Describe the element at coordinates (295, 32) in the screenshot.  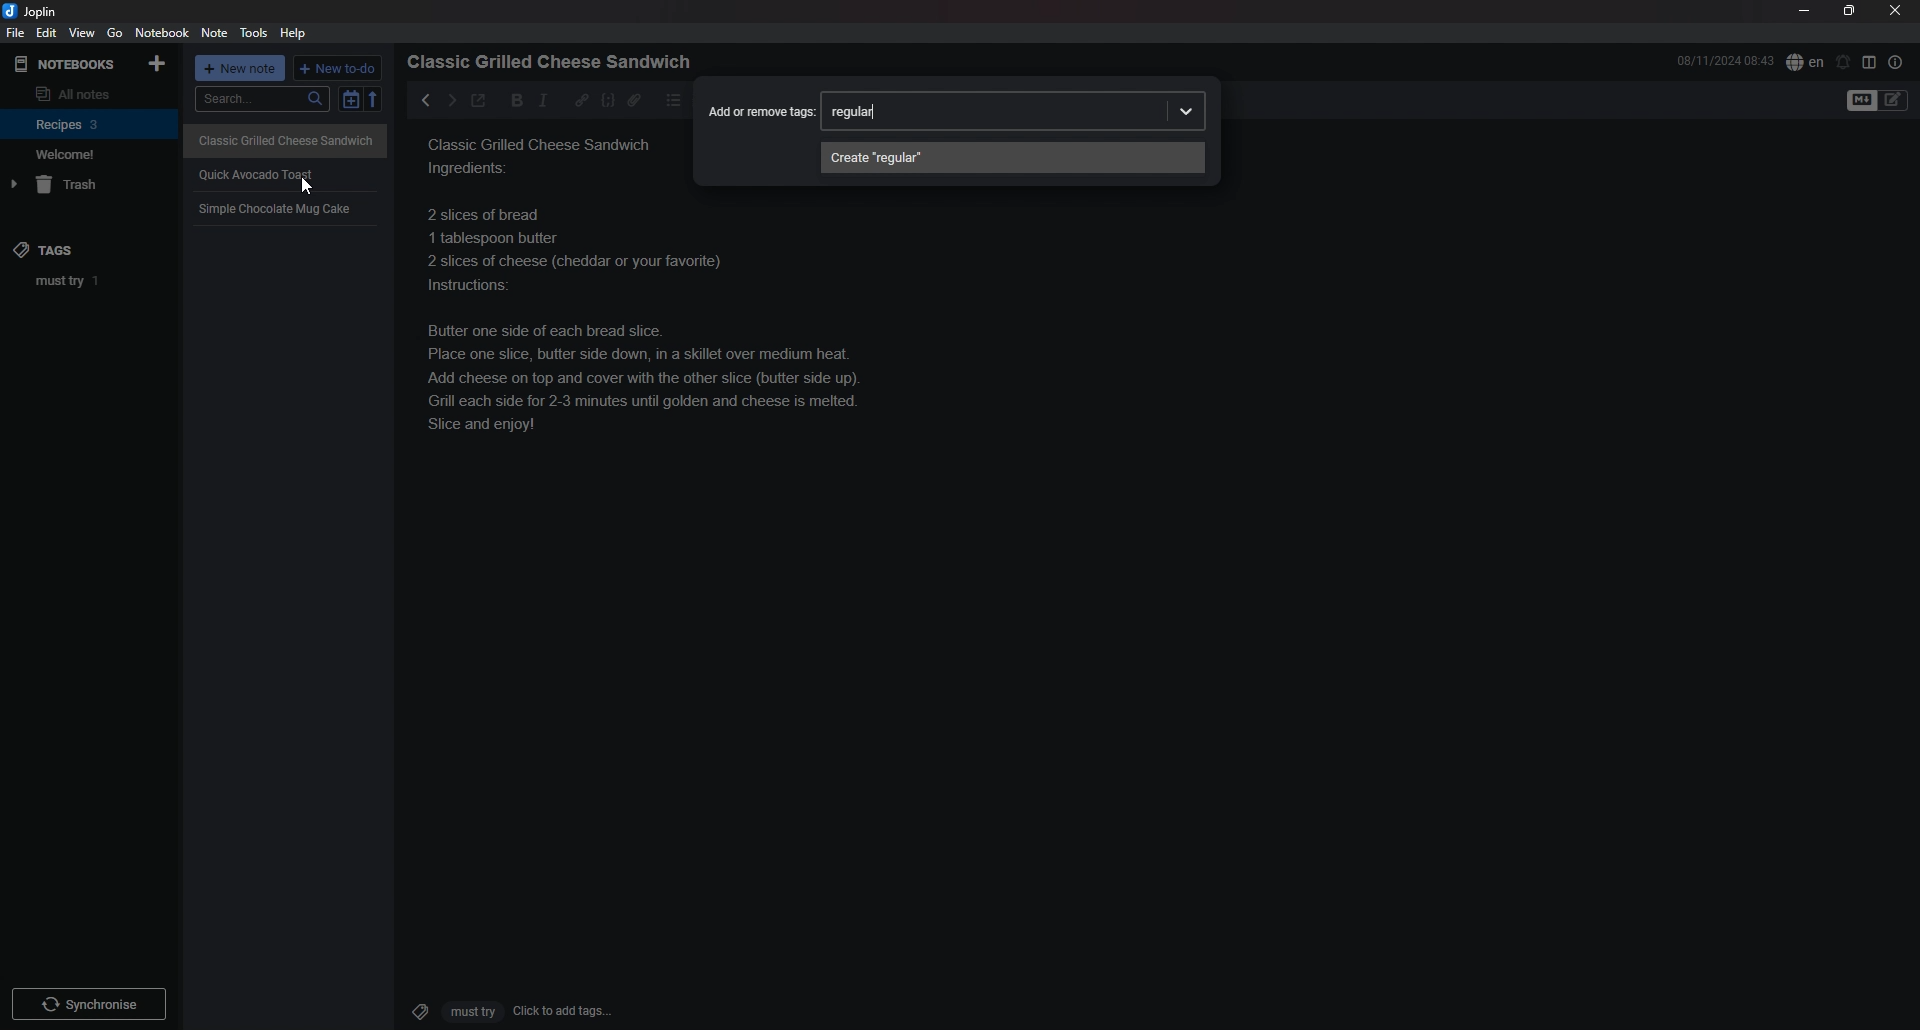
I see `Help` at that location.